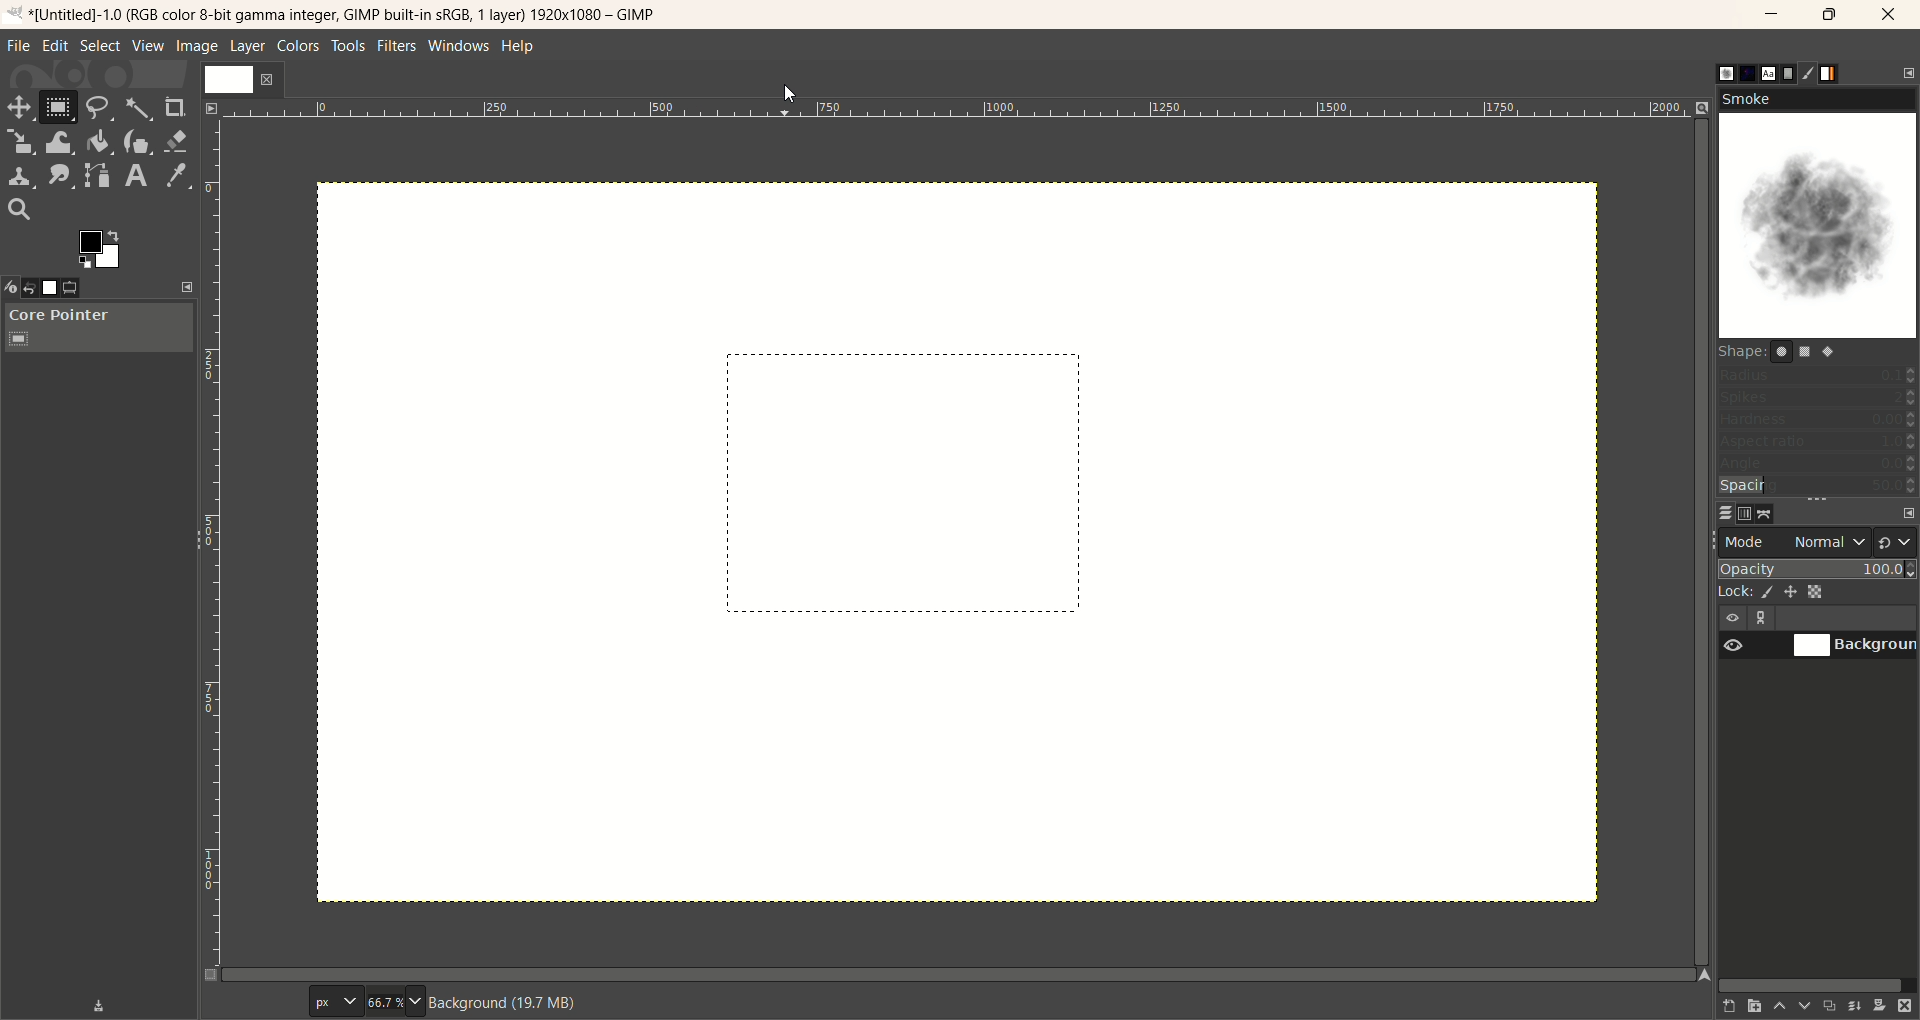 The image size is (1920, 1020). I want to click on raise this layer one step, so click(1780, 1007).